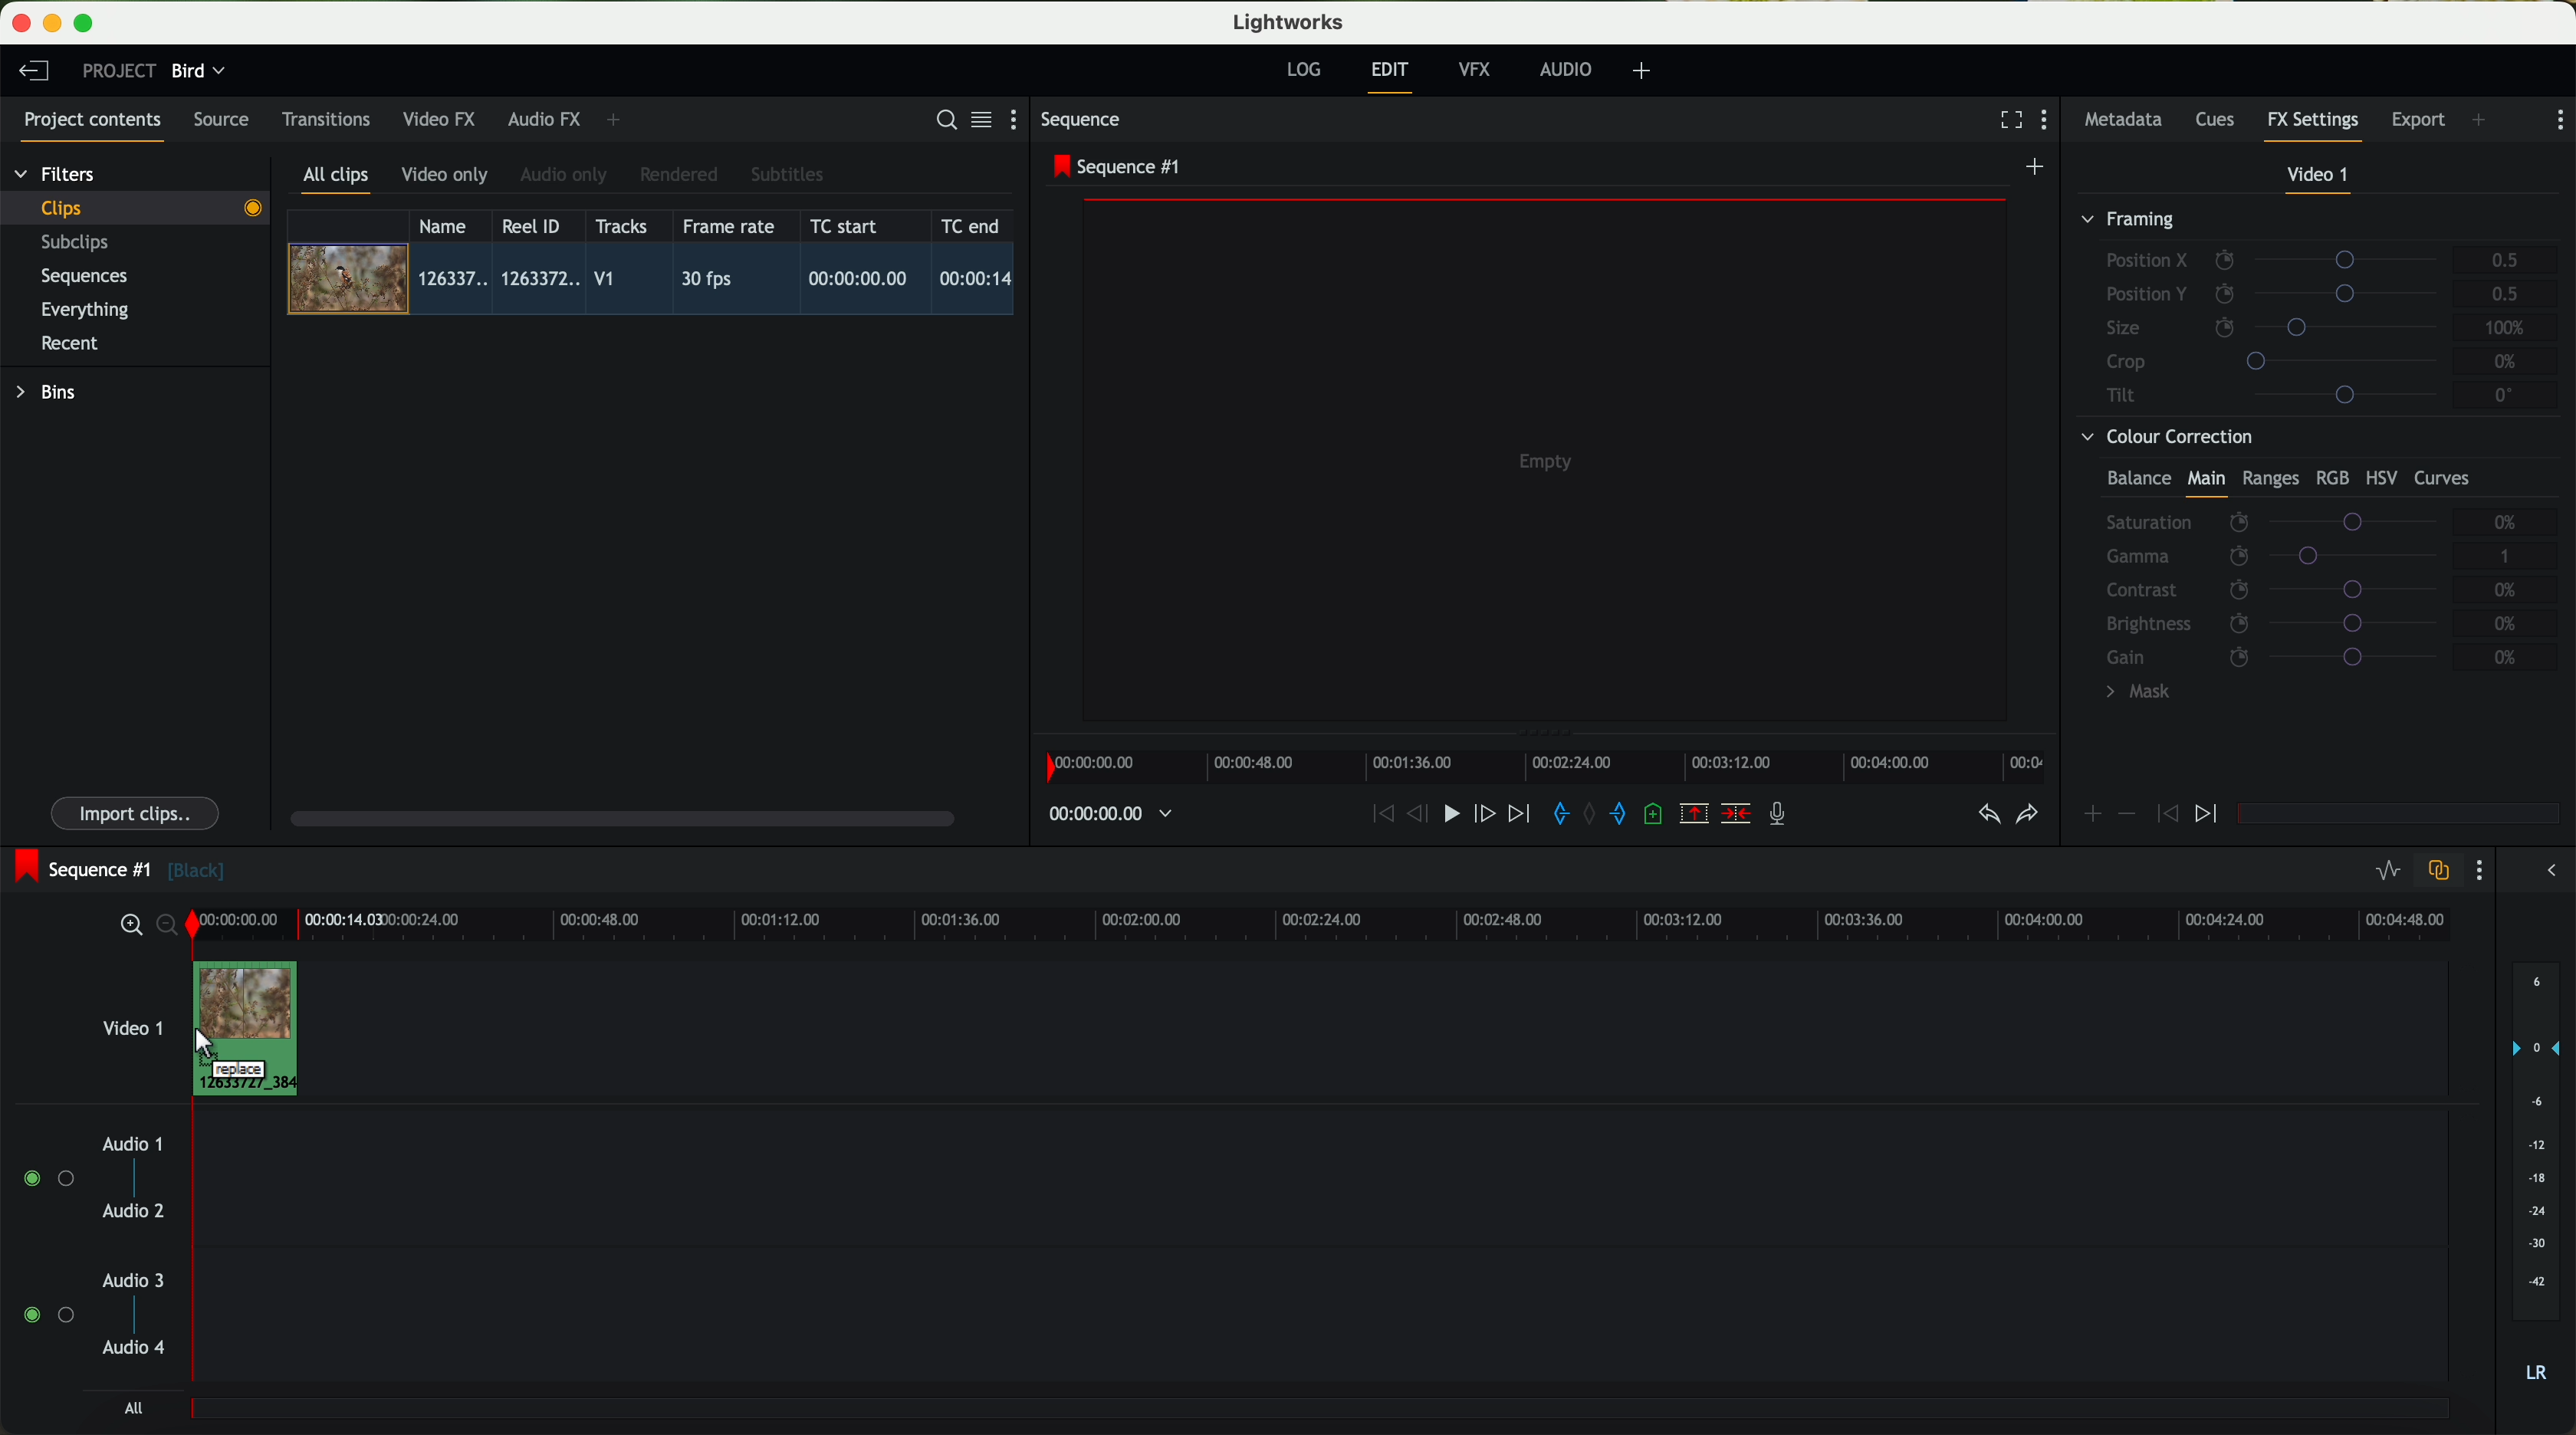  Describe the element at coordinates (2434, 872) in the screenshot. I see `toggle auto track sync` at that location.